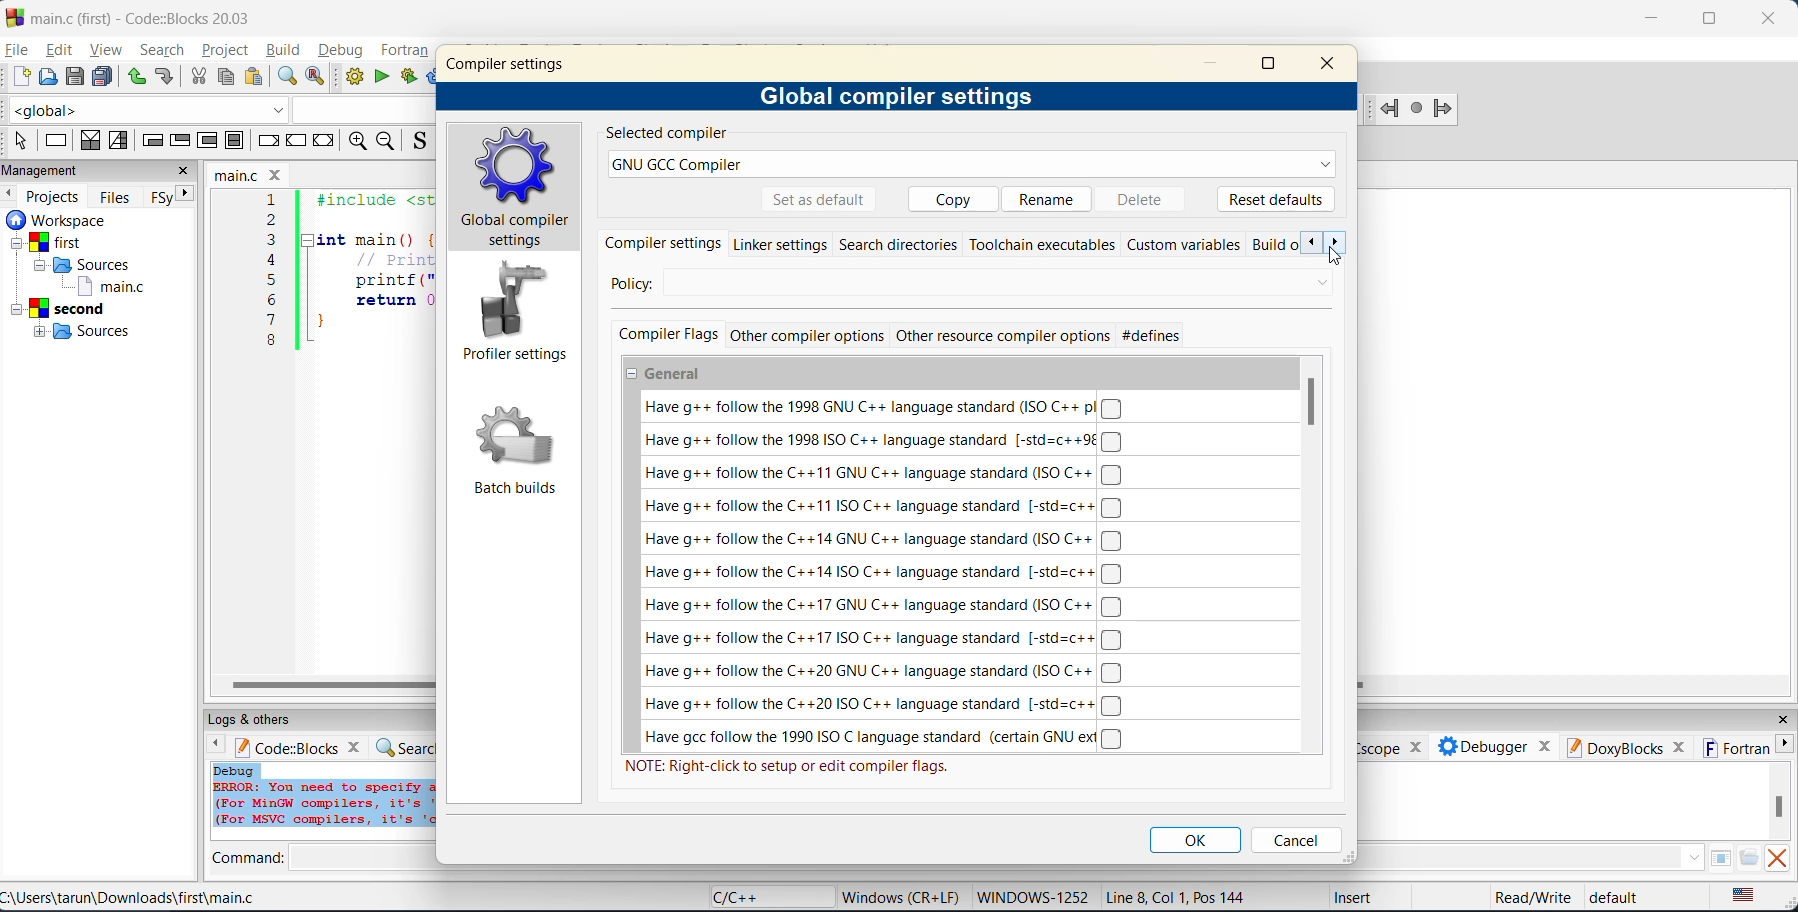 This screenshot has width=1798, height=912. What do you see at coordinates (226, 50) in the screenshot?
I see `project` at bounding box center [226, 50].